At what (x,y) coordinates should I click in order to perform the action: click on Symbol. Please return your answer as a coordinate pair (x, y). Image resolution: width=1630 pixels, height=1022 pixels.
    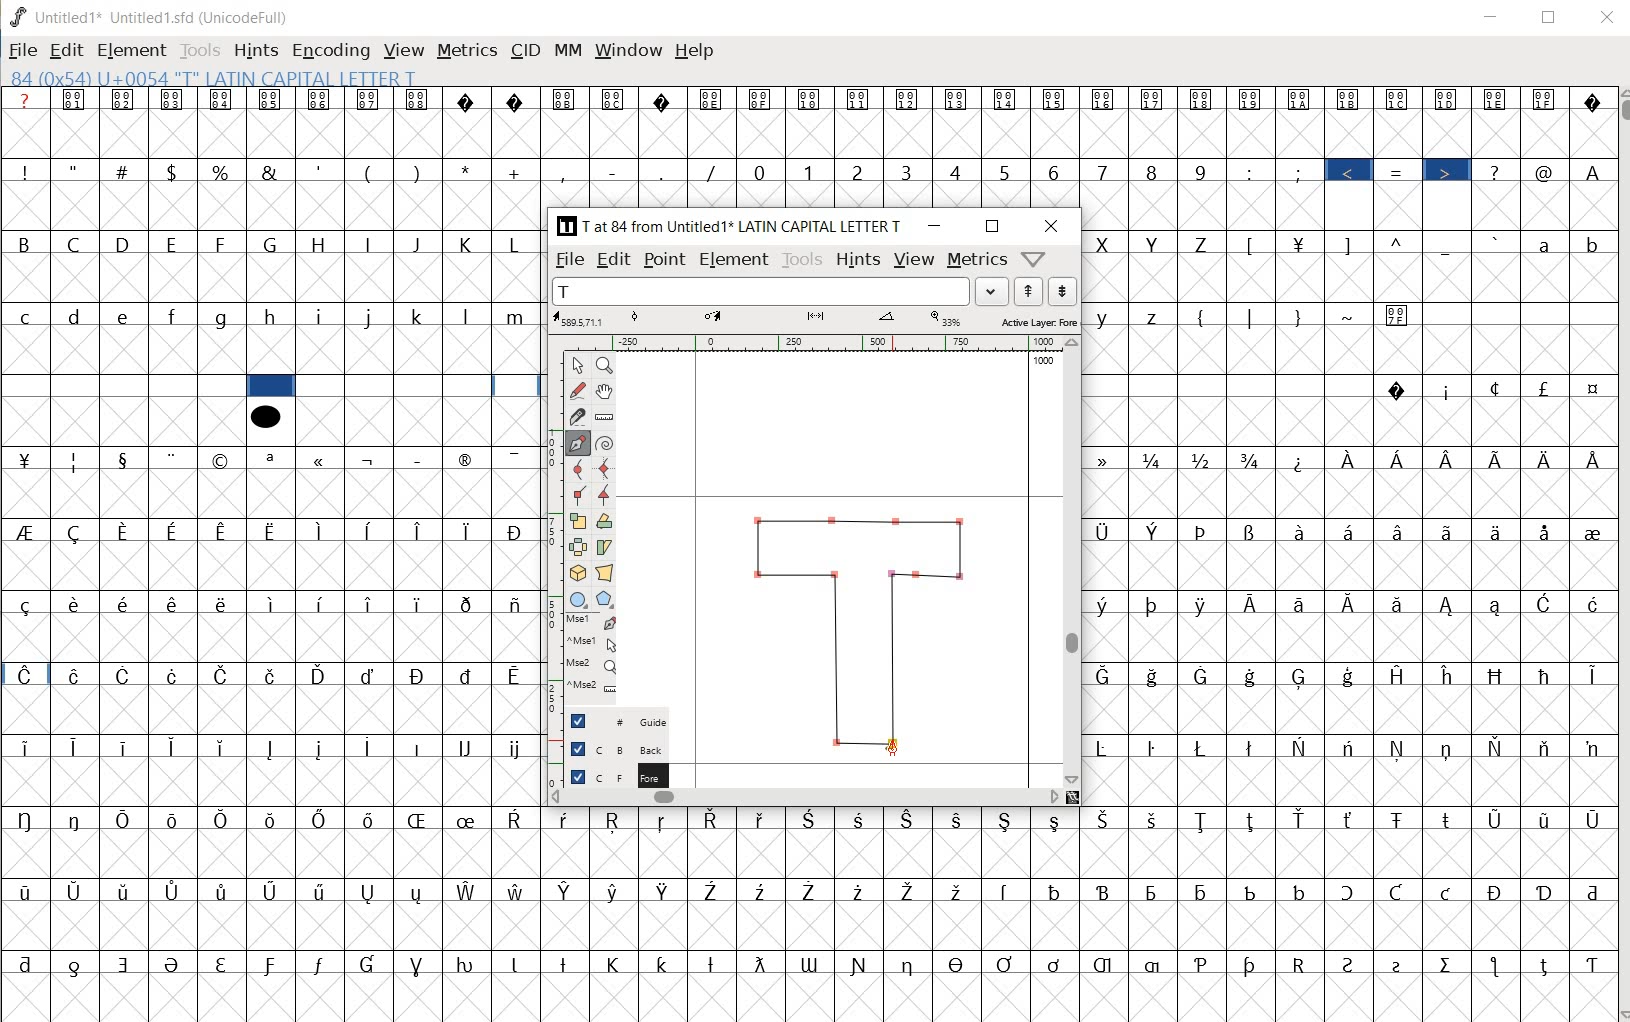
    Looking at the image, I should click on (614, 822).